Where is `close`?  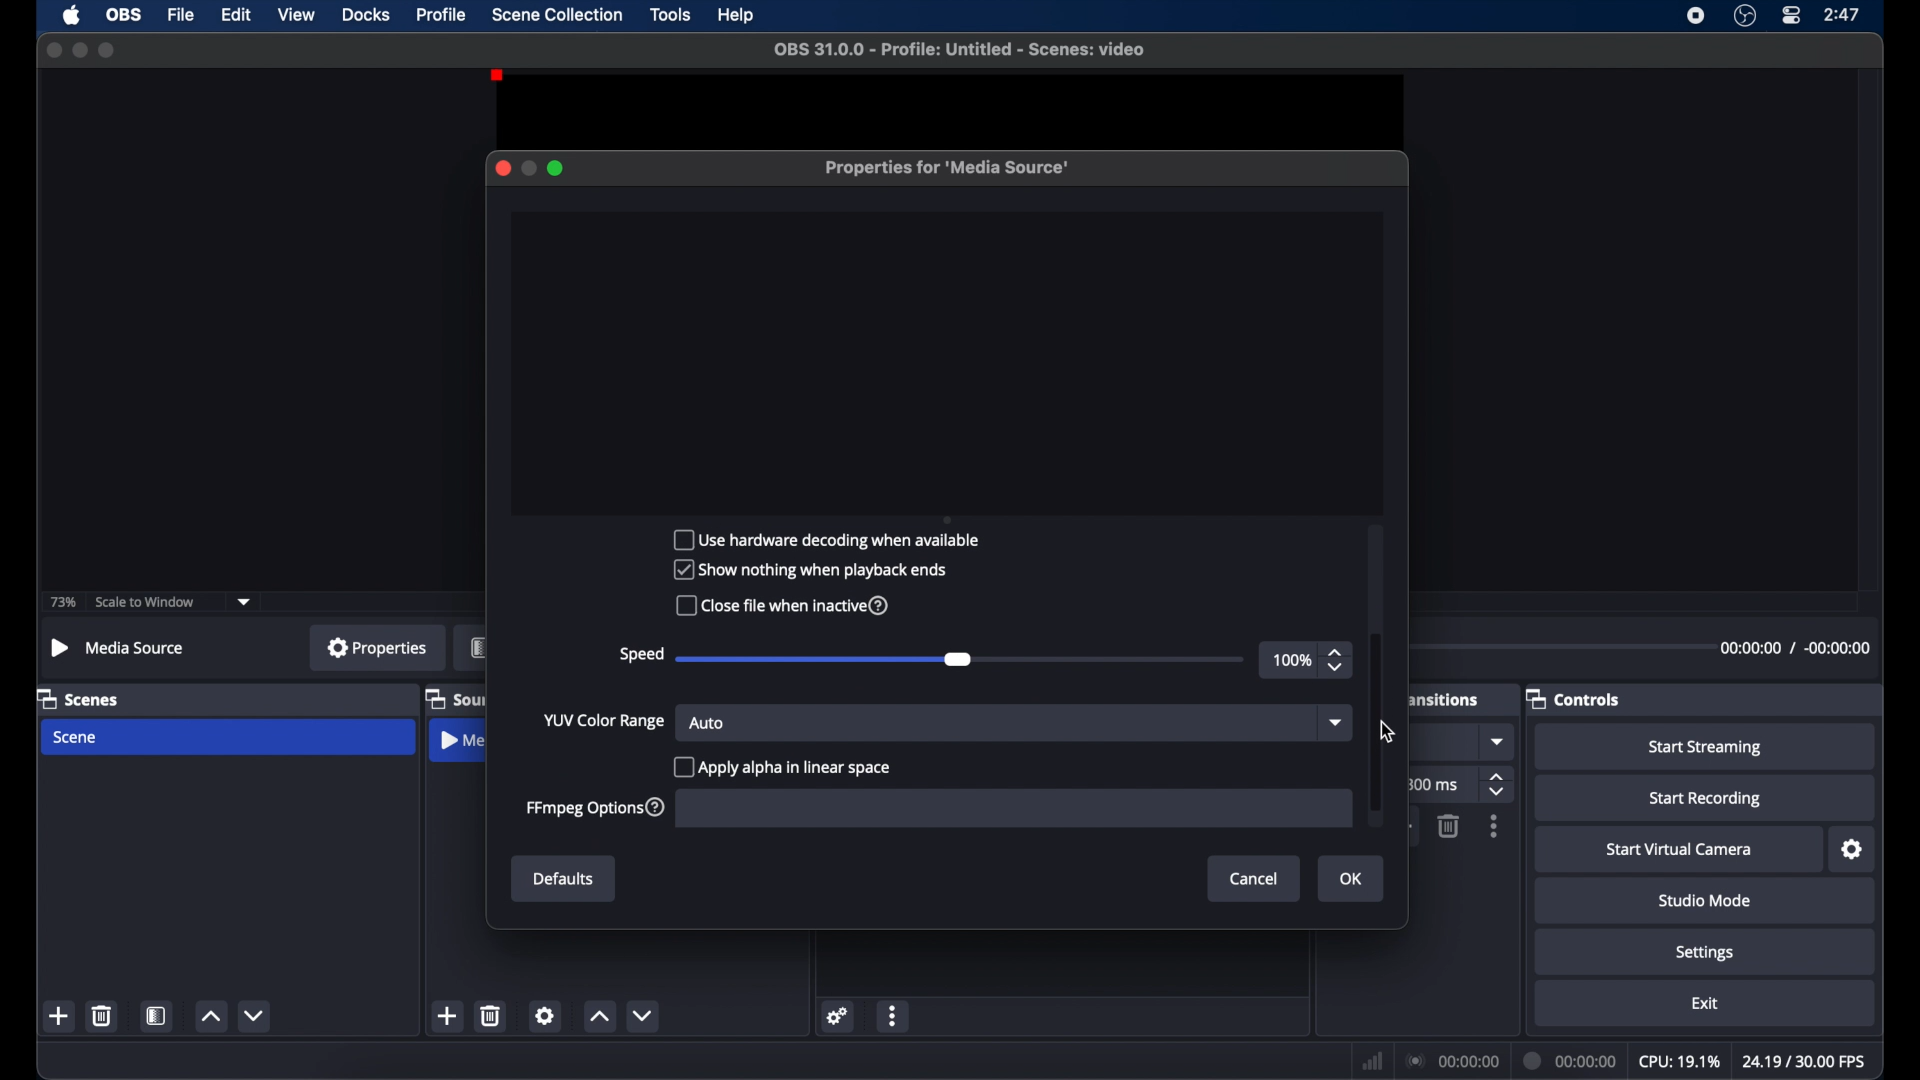 close is located at coordinates (53, 49).